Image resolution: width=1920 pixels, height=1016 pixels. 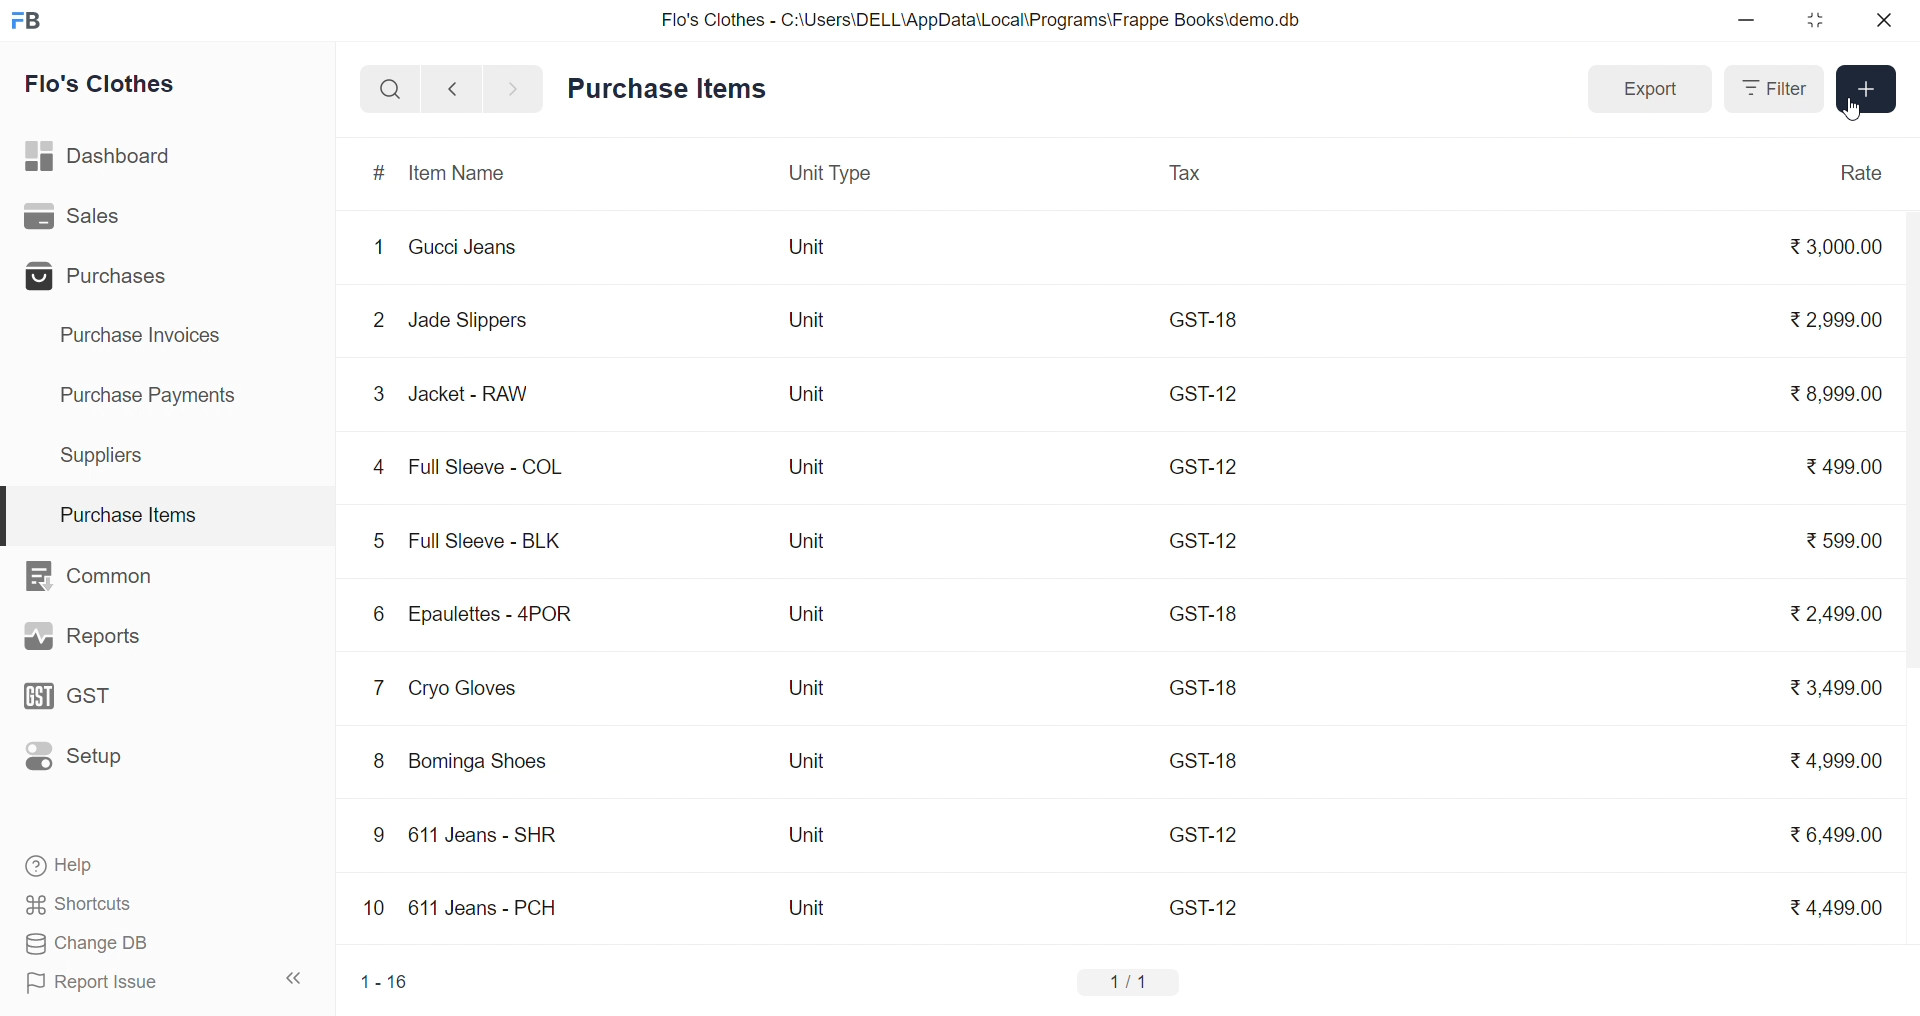 I want to click on Unit, so click(x=811, y=466).